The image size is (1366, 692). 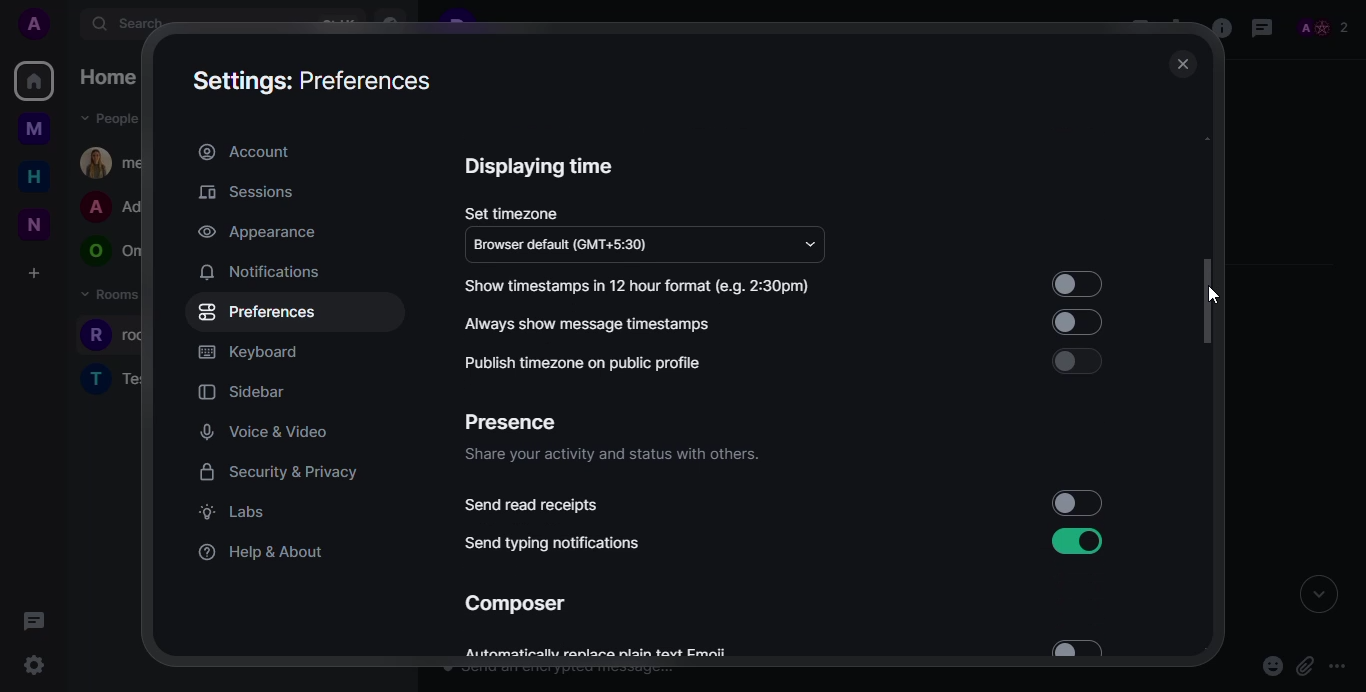 I want to click on scrolled down, so click(x=1212, y=303).